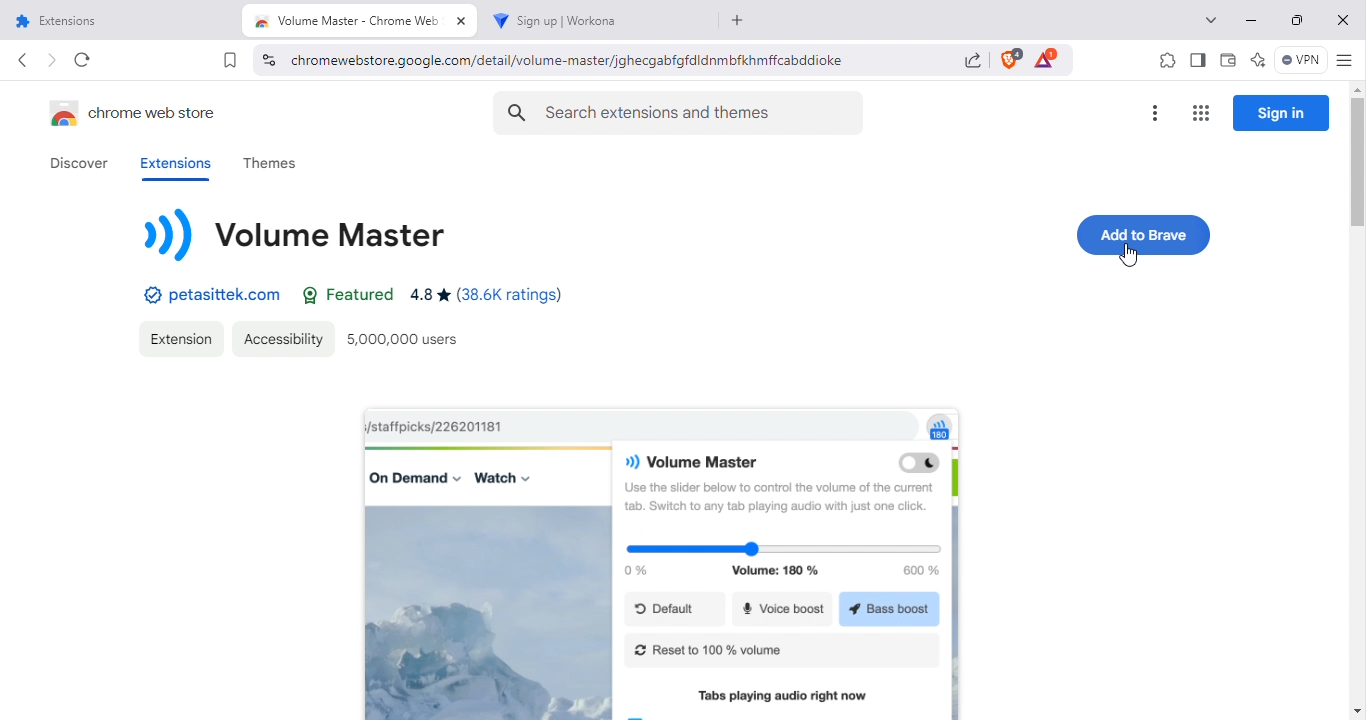  I want to click on Users, so click(412, 340).